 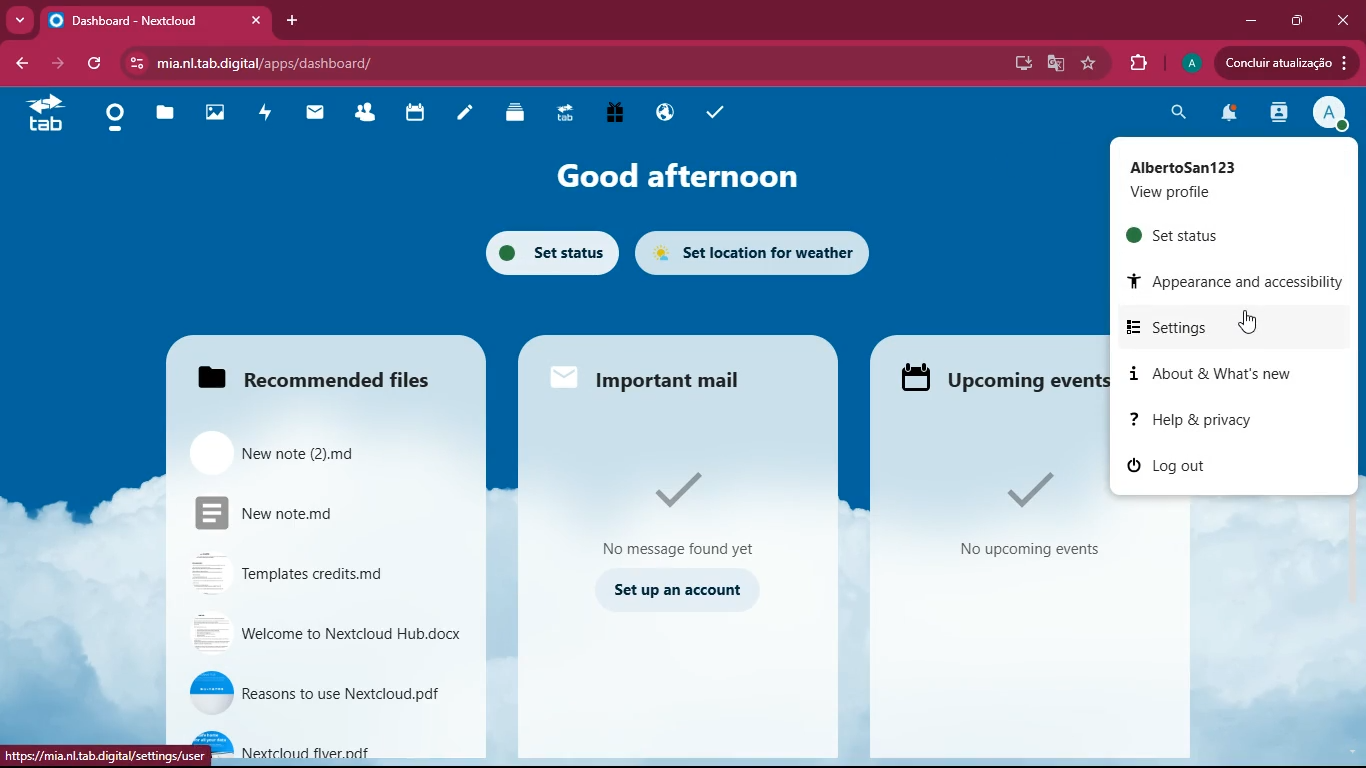 I want to click on update, so click(x=1281, y=63).